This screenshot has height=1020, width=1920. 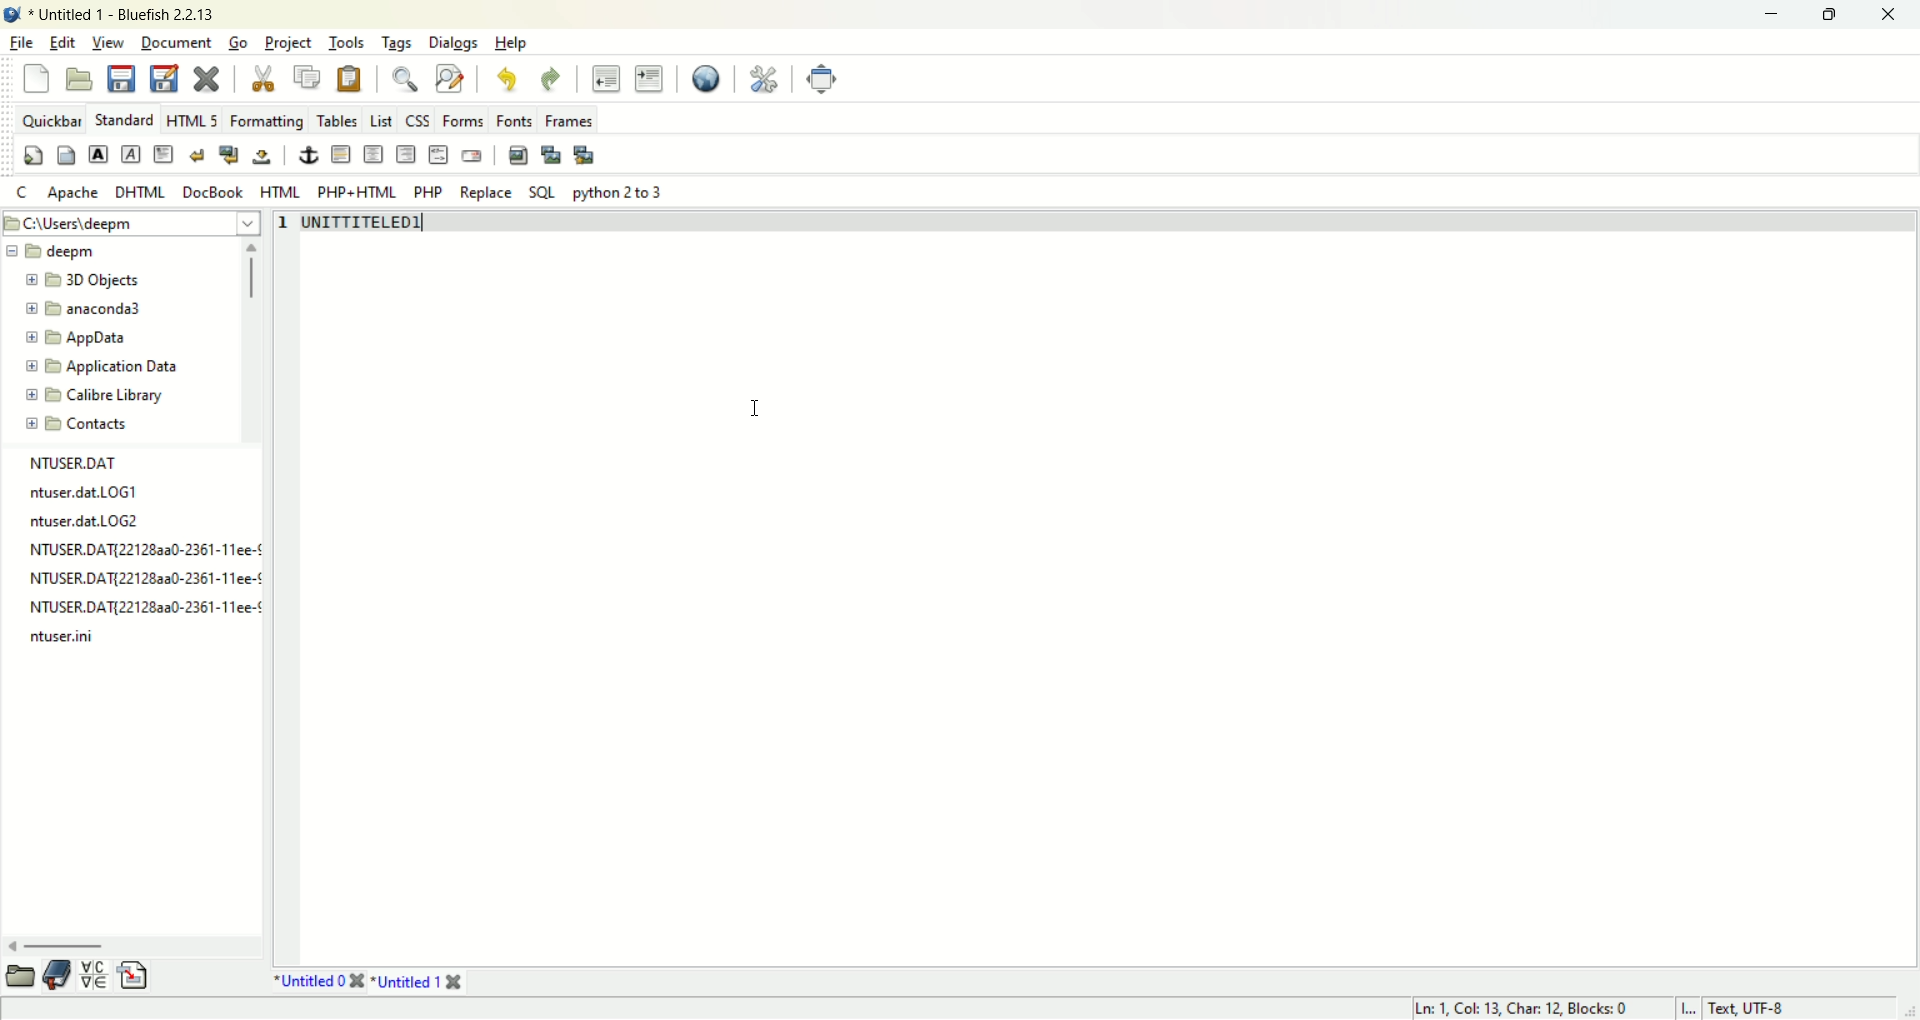 I want to click on dialogs, so click(x=454, y=44).